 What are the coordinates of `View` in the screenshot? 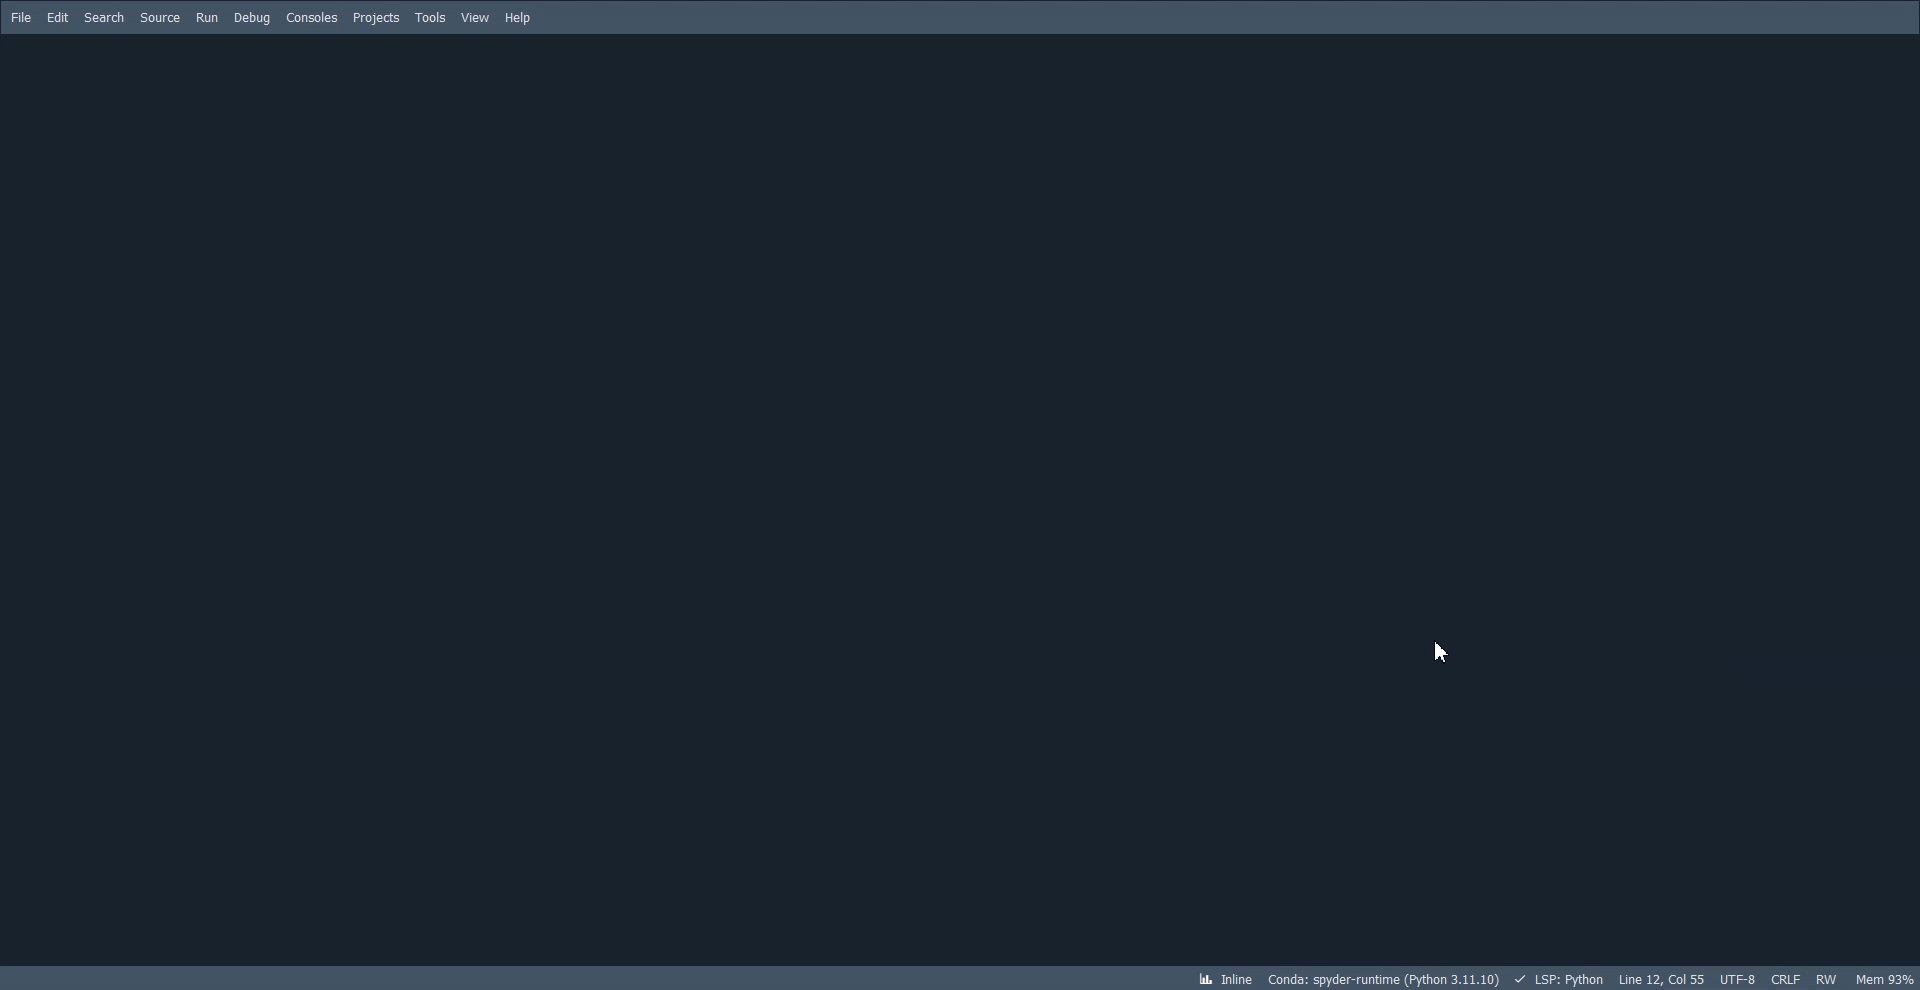 It's located at (475, 16).